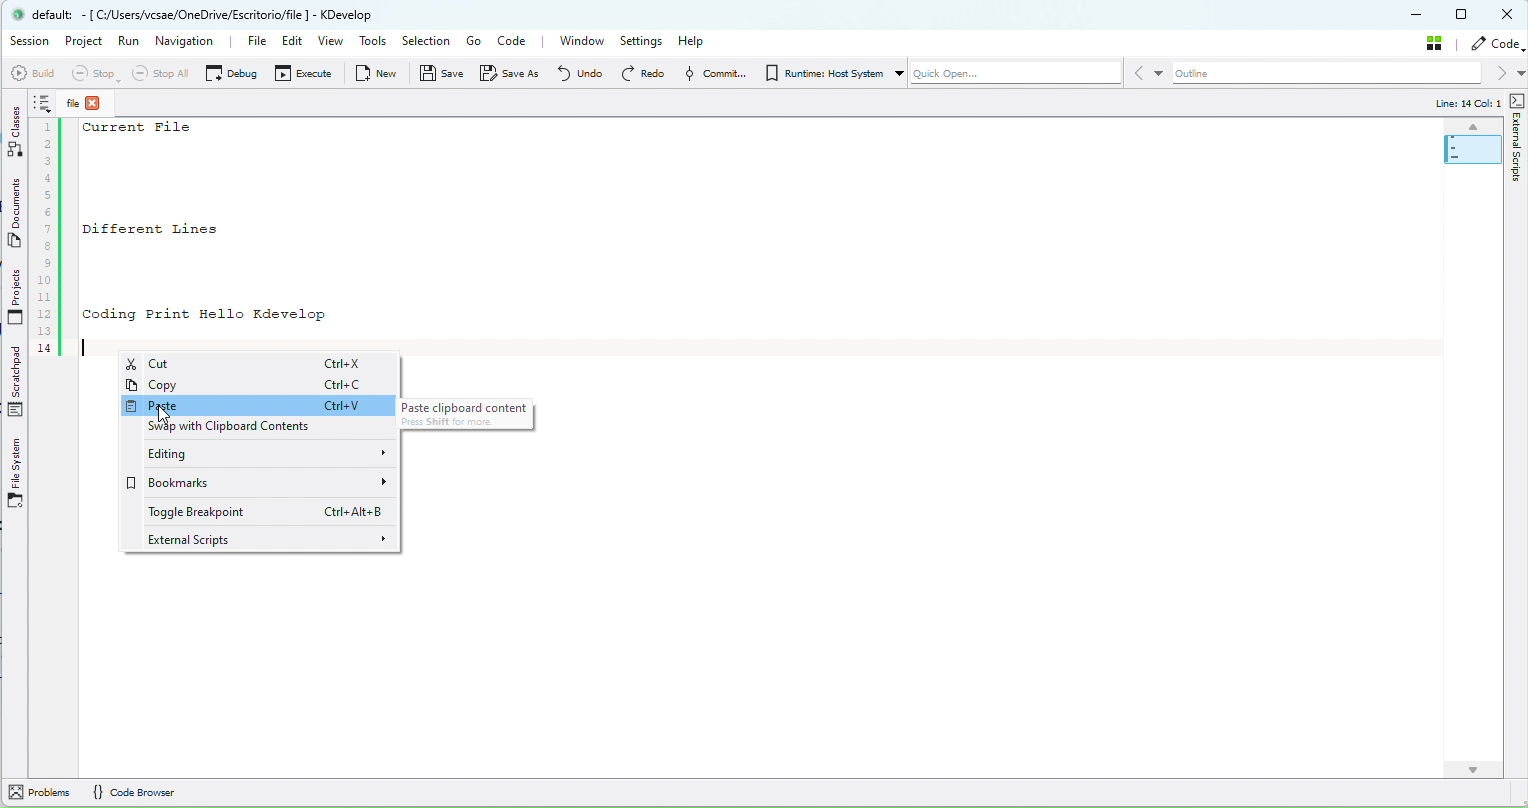 The width and height of the screenshot is (1528, 808). Describe the element at coordinates (1473, 765) in the screenshot. I see `Scroll Down Arrow` at that location.